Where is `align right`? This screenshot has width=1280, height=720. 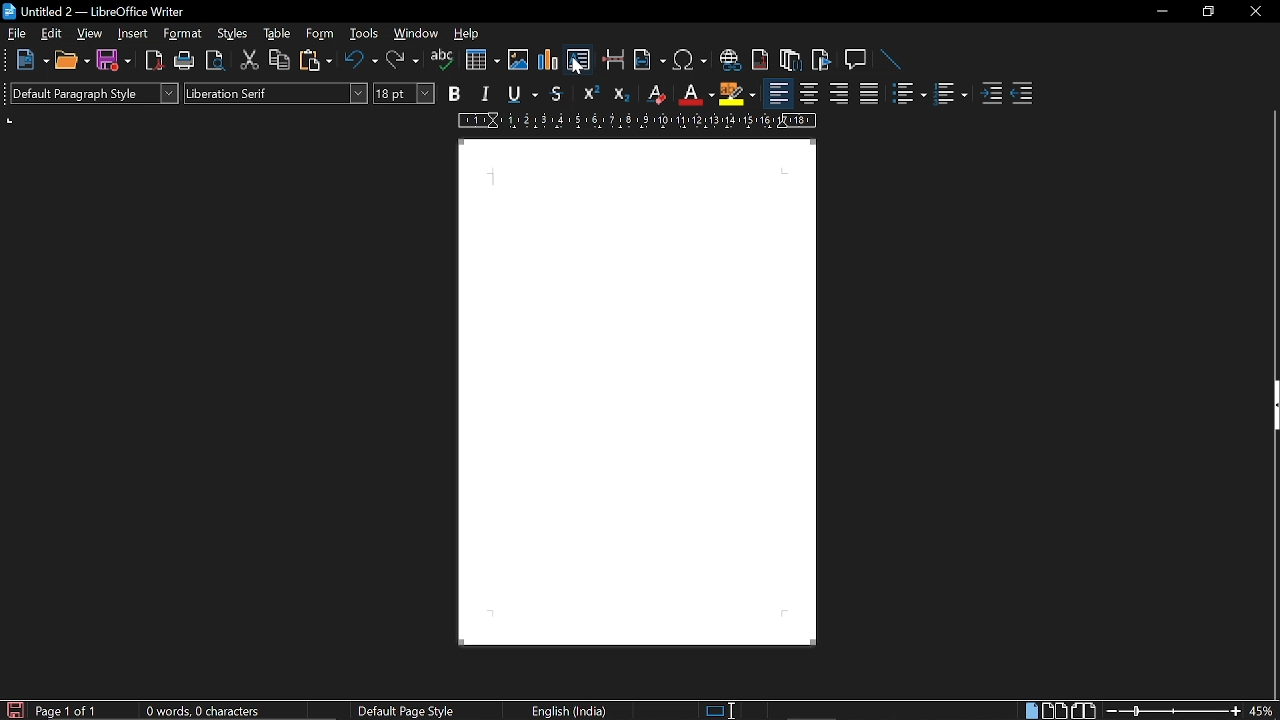 align right is located at coordinates (837, 95).